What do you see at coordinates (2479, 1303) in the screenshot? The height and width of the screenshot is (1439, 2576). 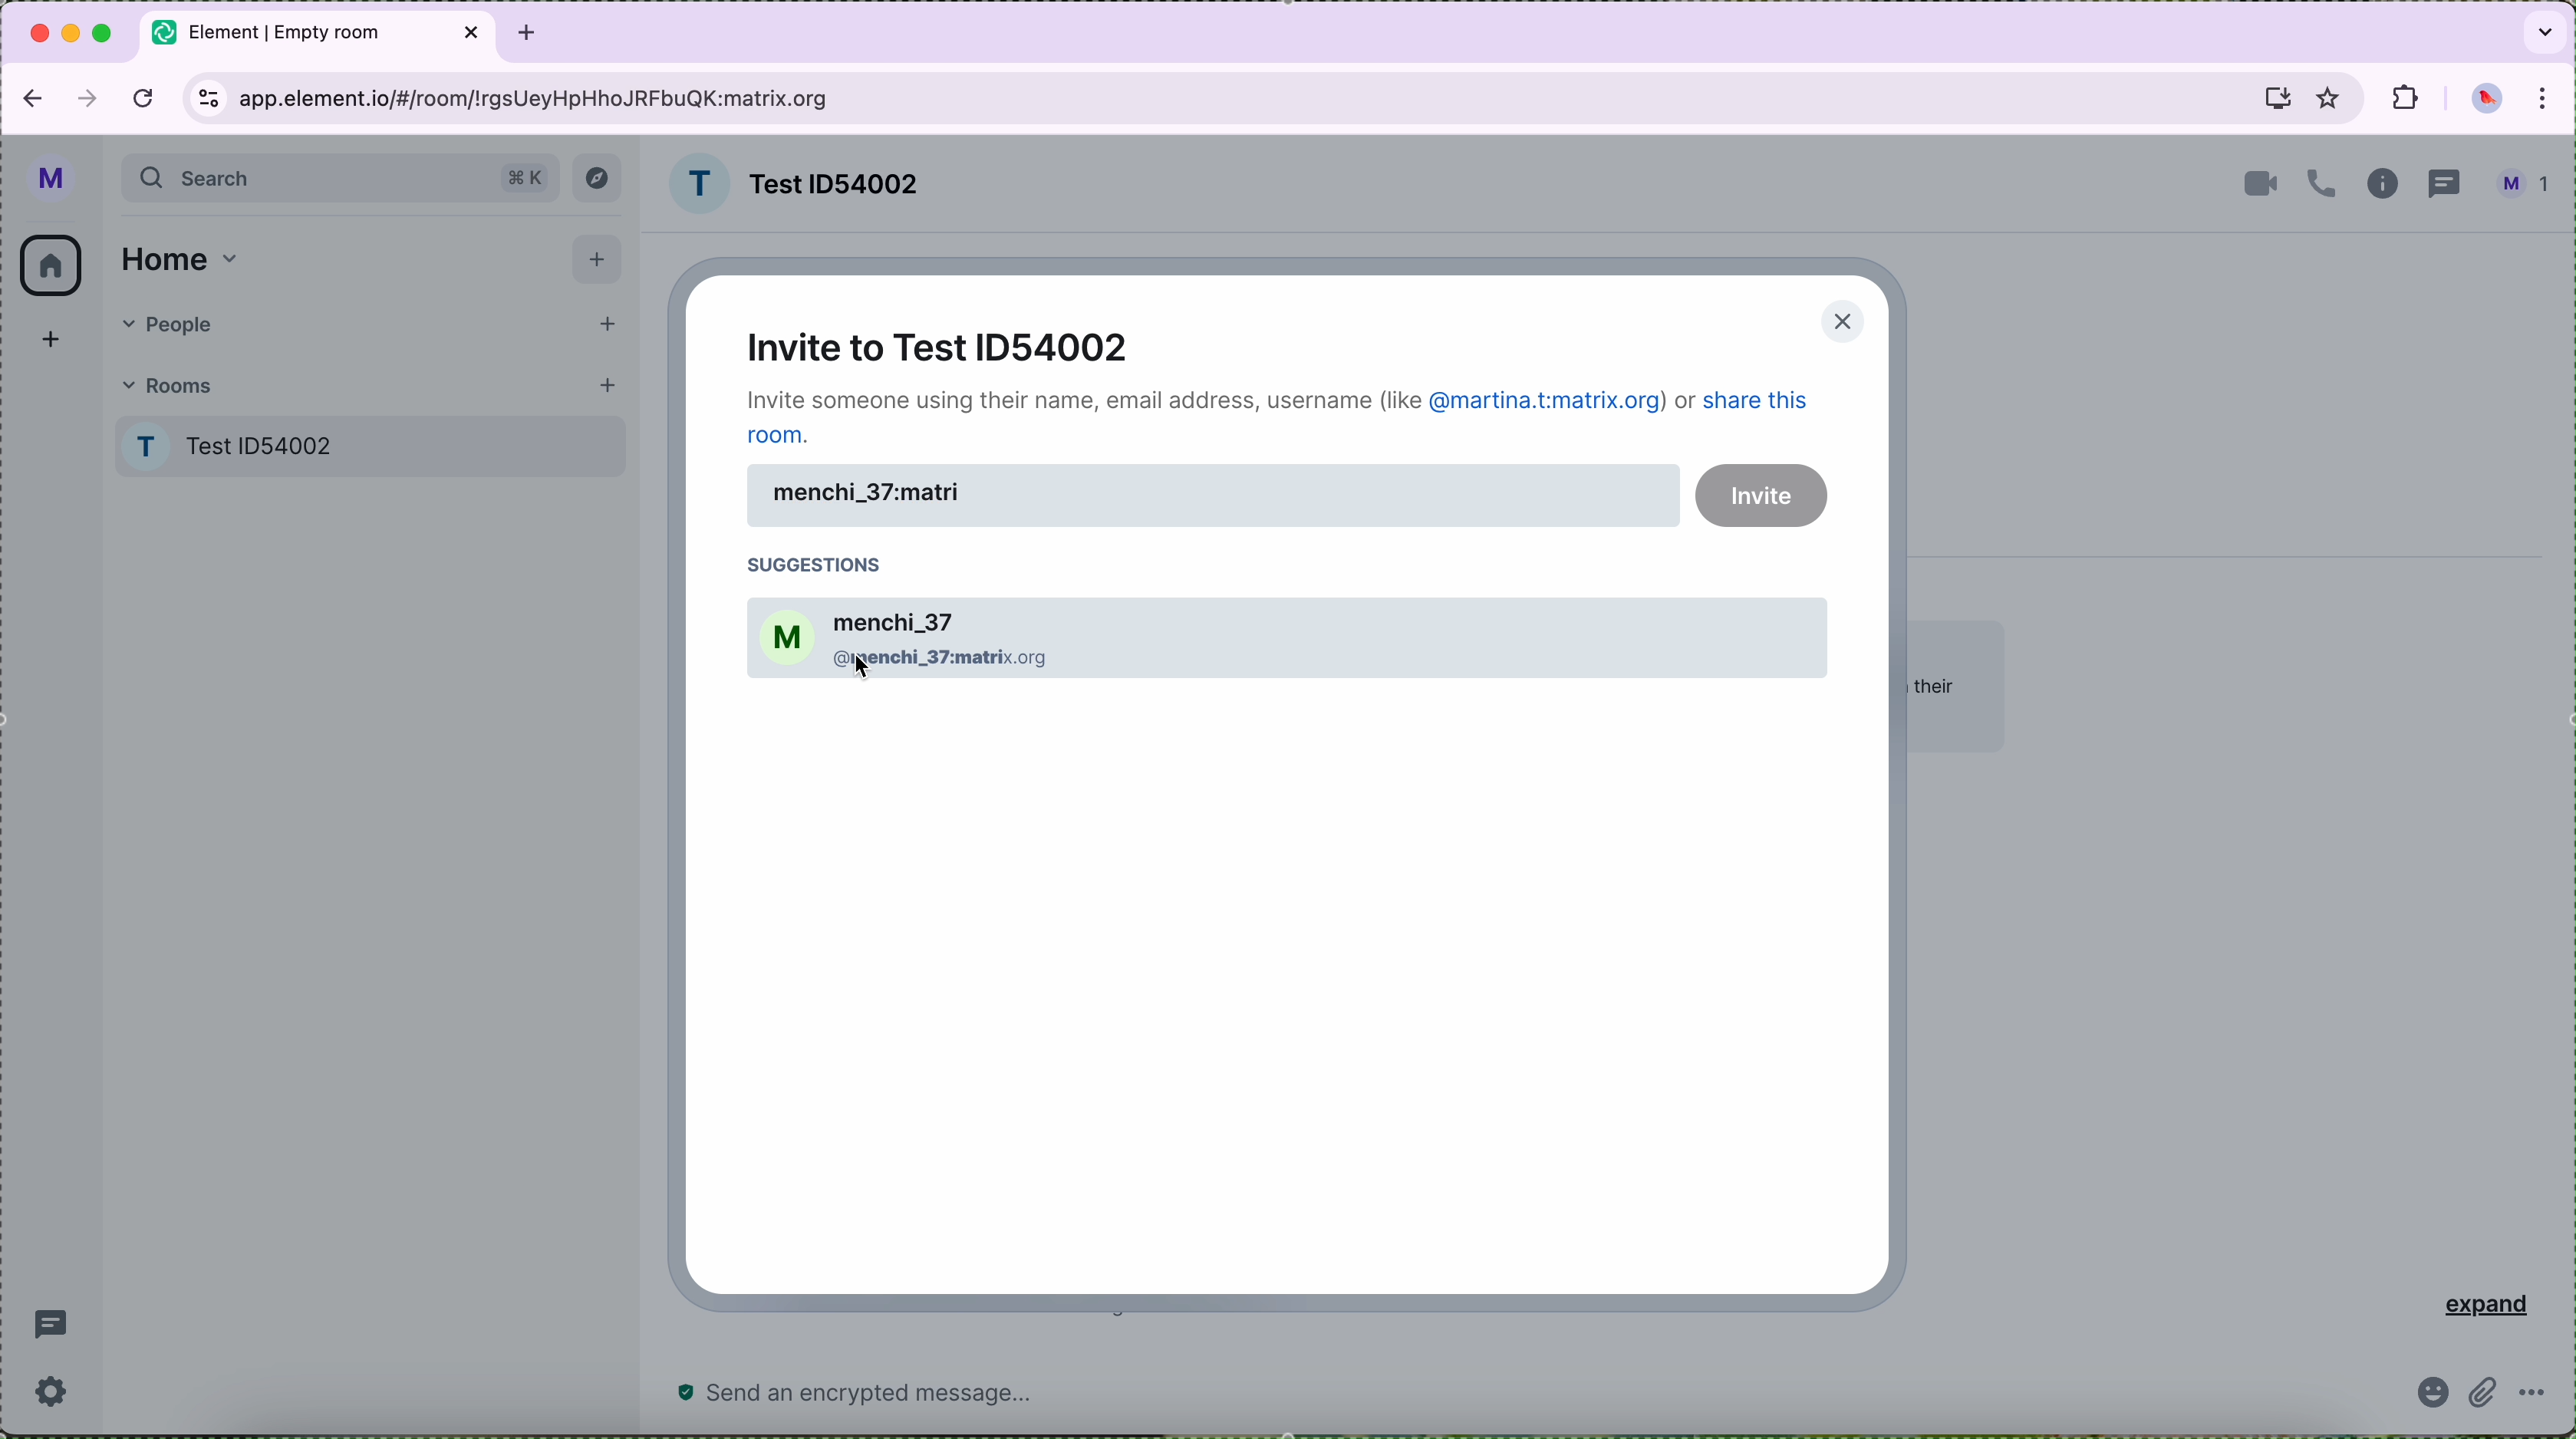 I see `expand` at bounding box center [2479, 1303].